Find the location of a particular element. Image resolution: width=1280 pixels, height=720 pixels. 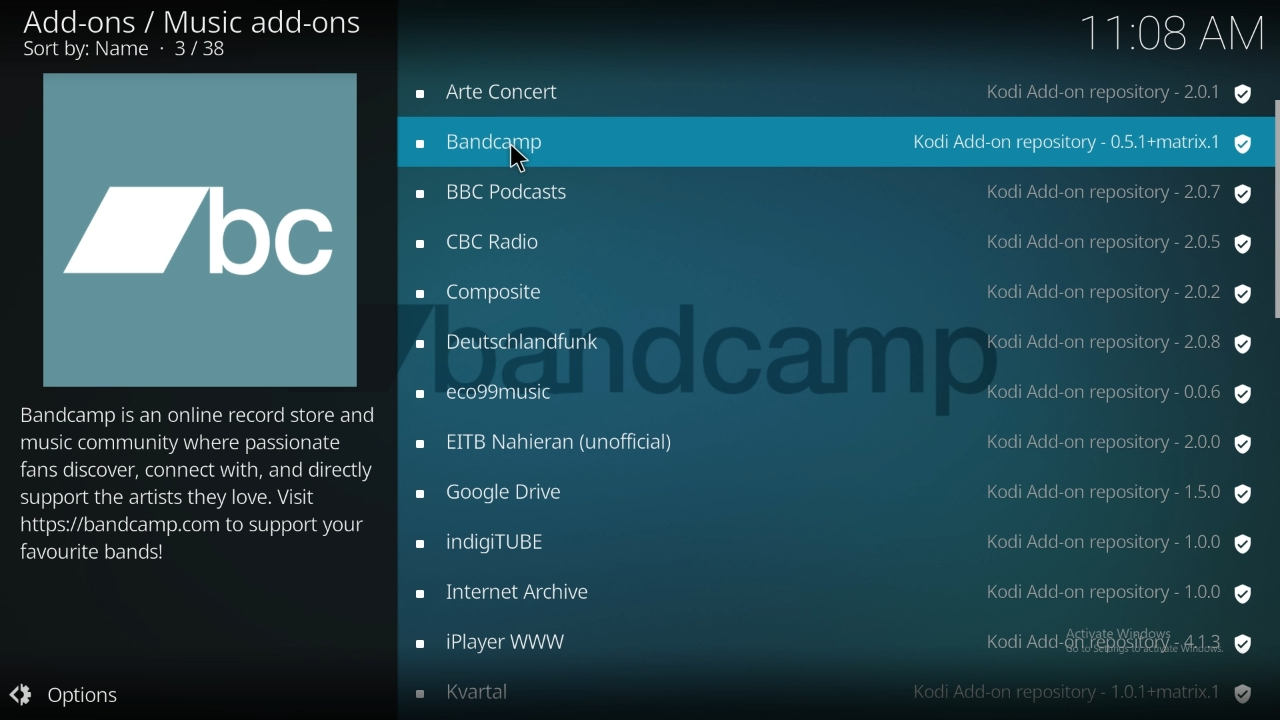

add on is located at coordinates (832, 643).